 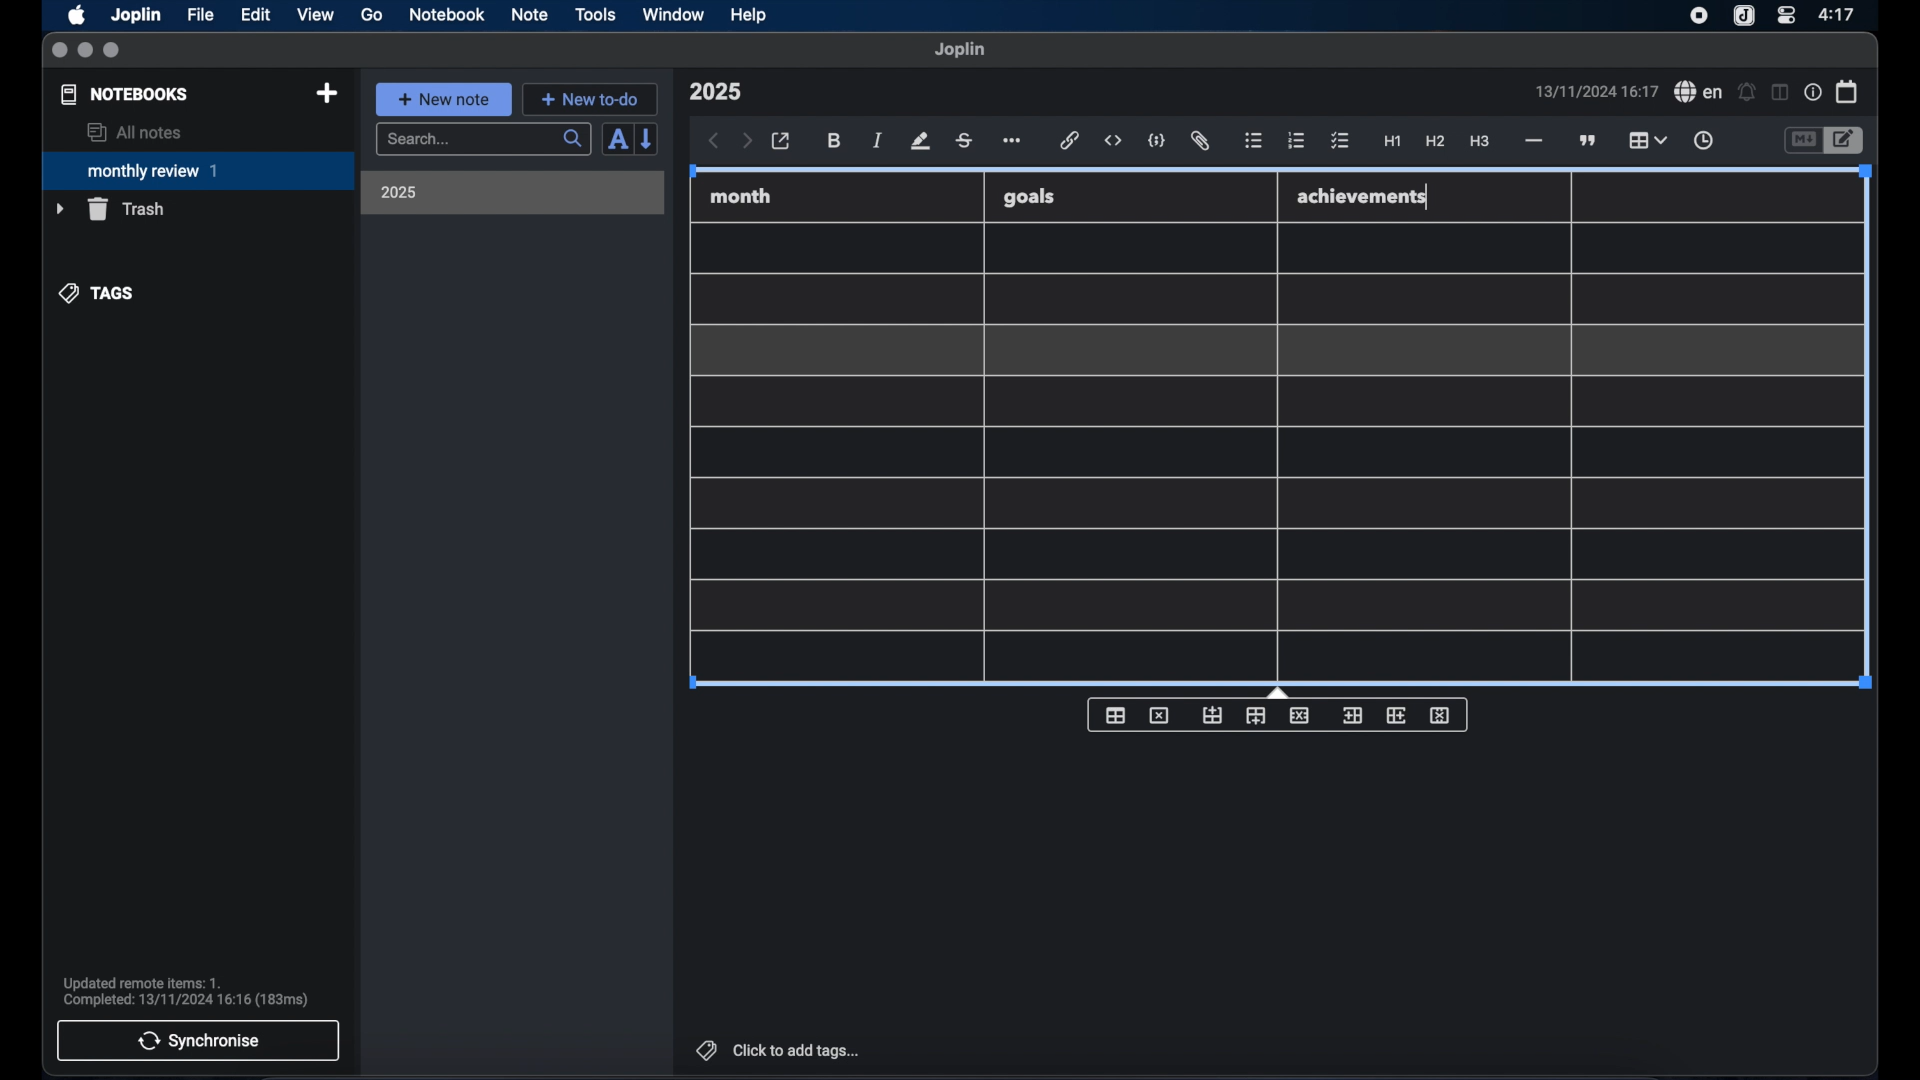 What do you see at coordinates (750, 15) in the screenshot?
I see `help` at bounding box center [750, 15].